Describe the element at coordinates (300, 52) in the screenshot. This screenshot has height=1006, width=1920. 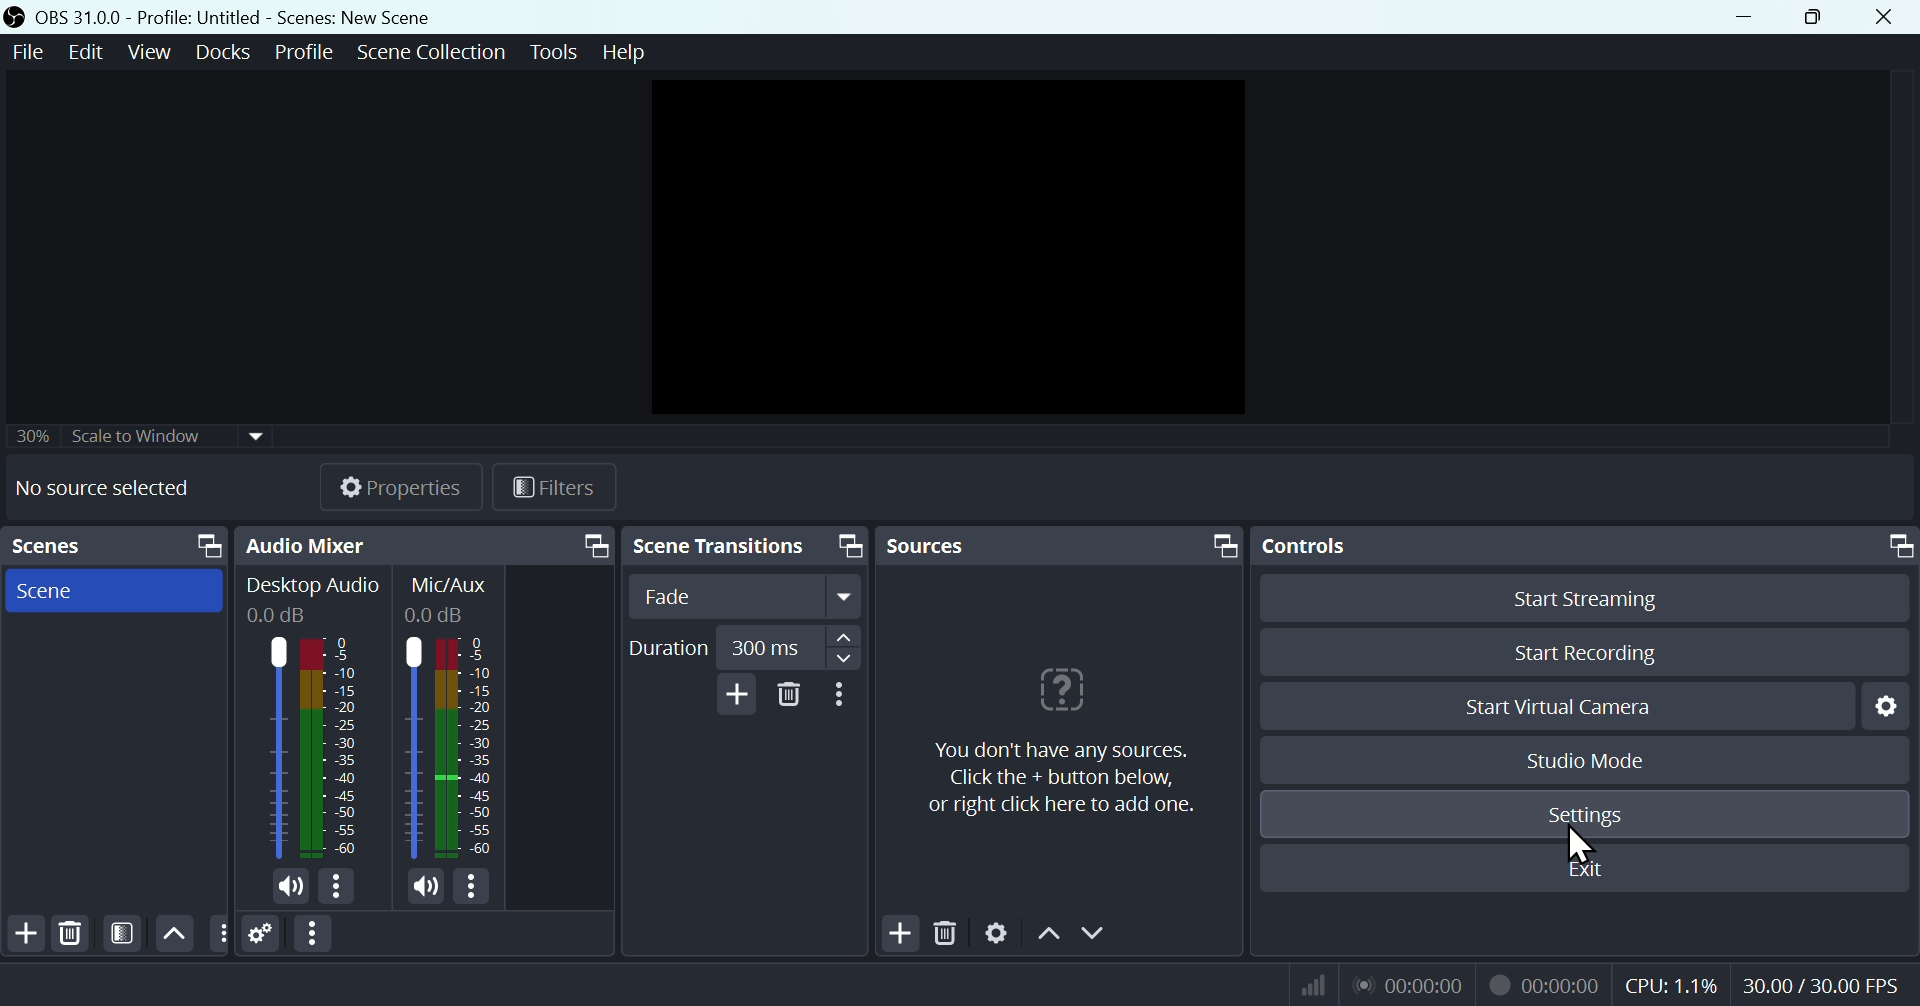
I see `Profile` at that location.